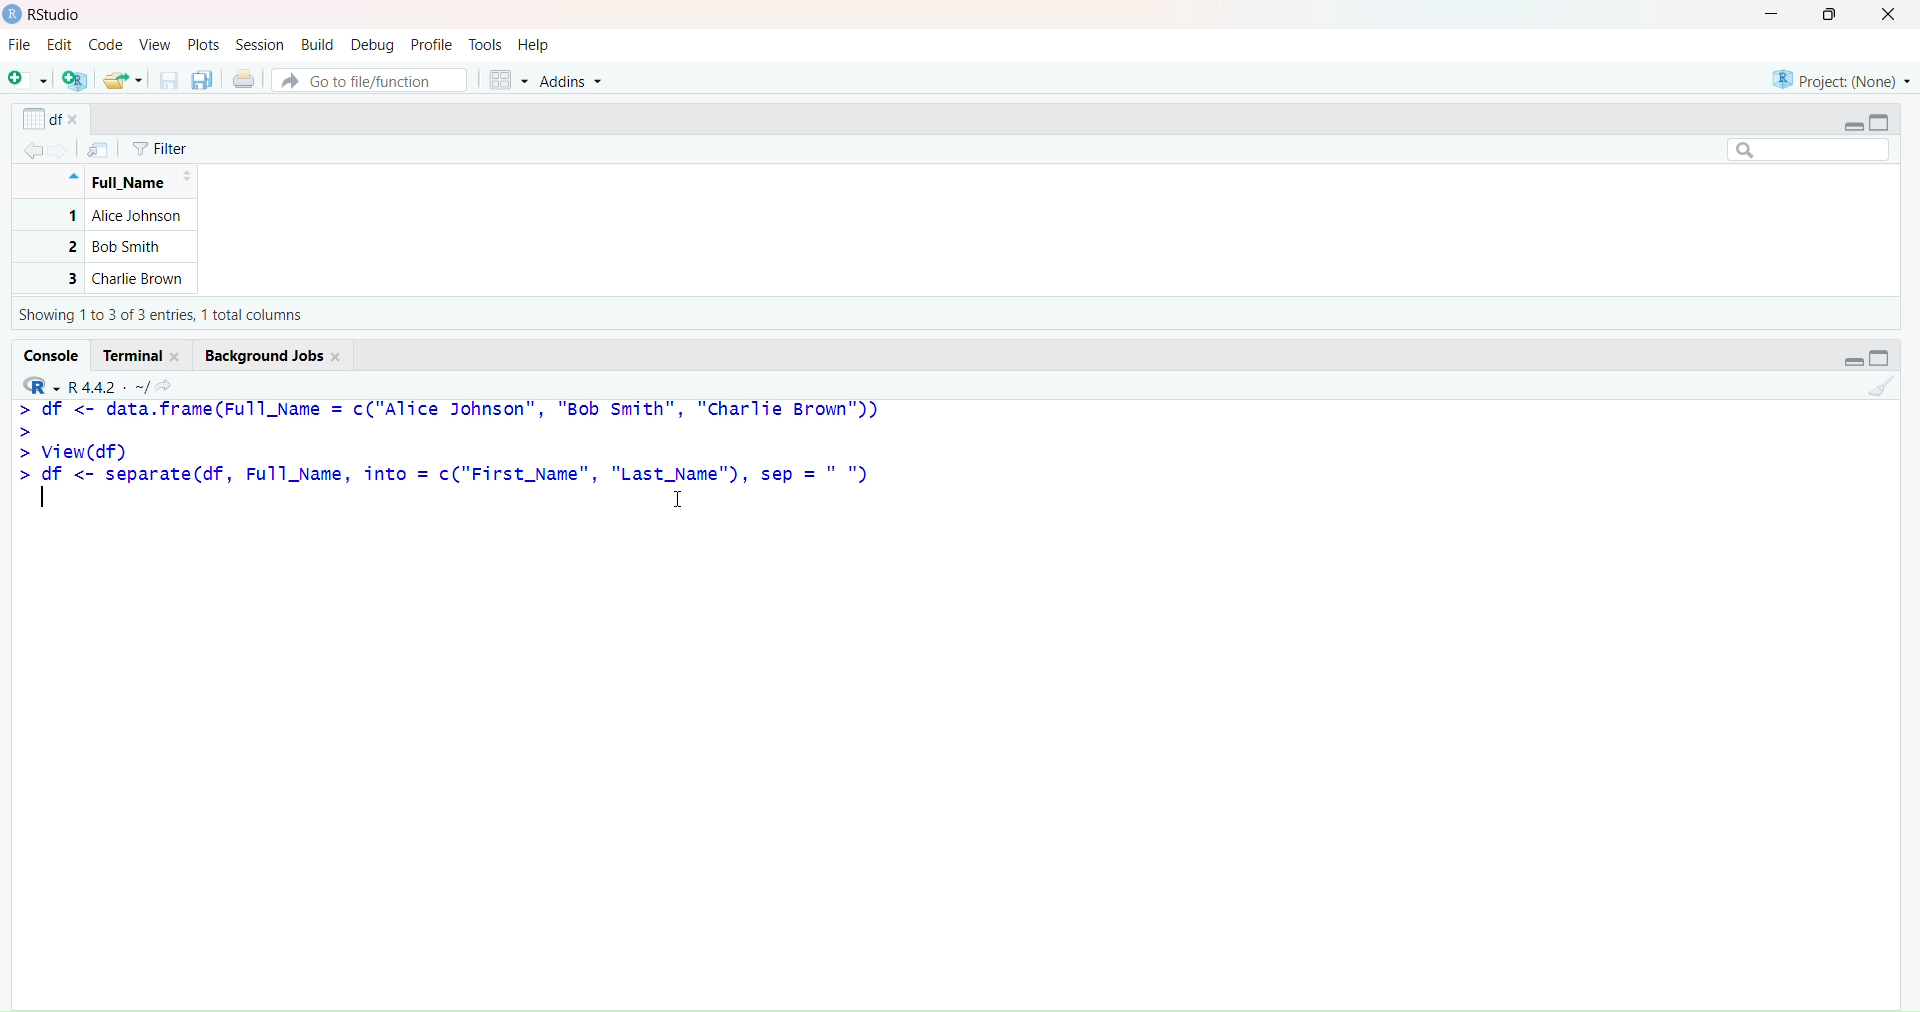 This screenshot has height=1012, width=1920. What do you see at coordinates (110, 383) in the screenshot?
I see `R 4.4.2~/` at bounding box center [110, 383].